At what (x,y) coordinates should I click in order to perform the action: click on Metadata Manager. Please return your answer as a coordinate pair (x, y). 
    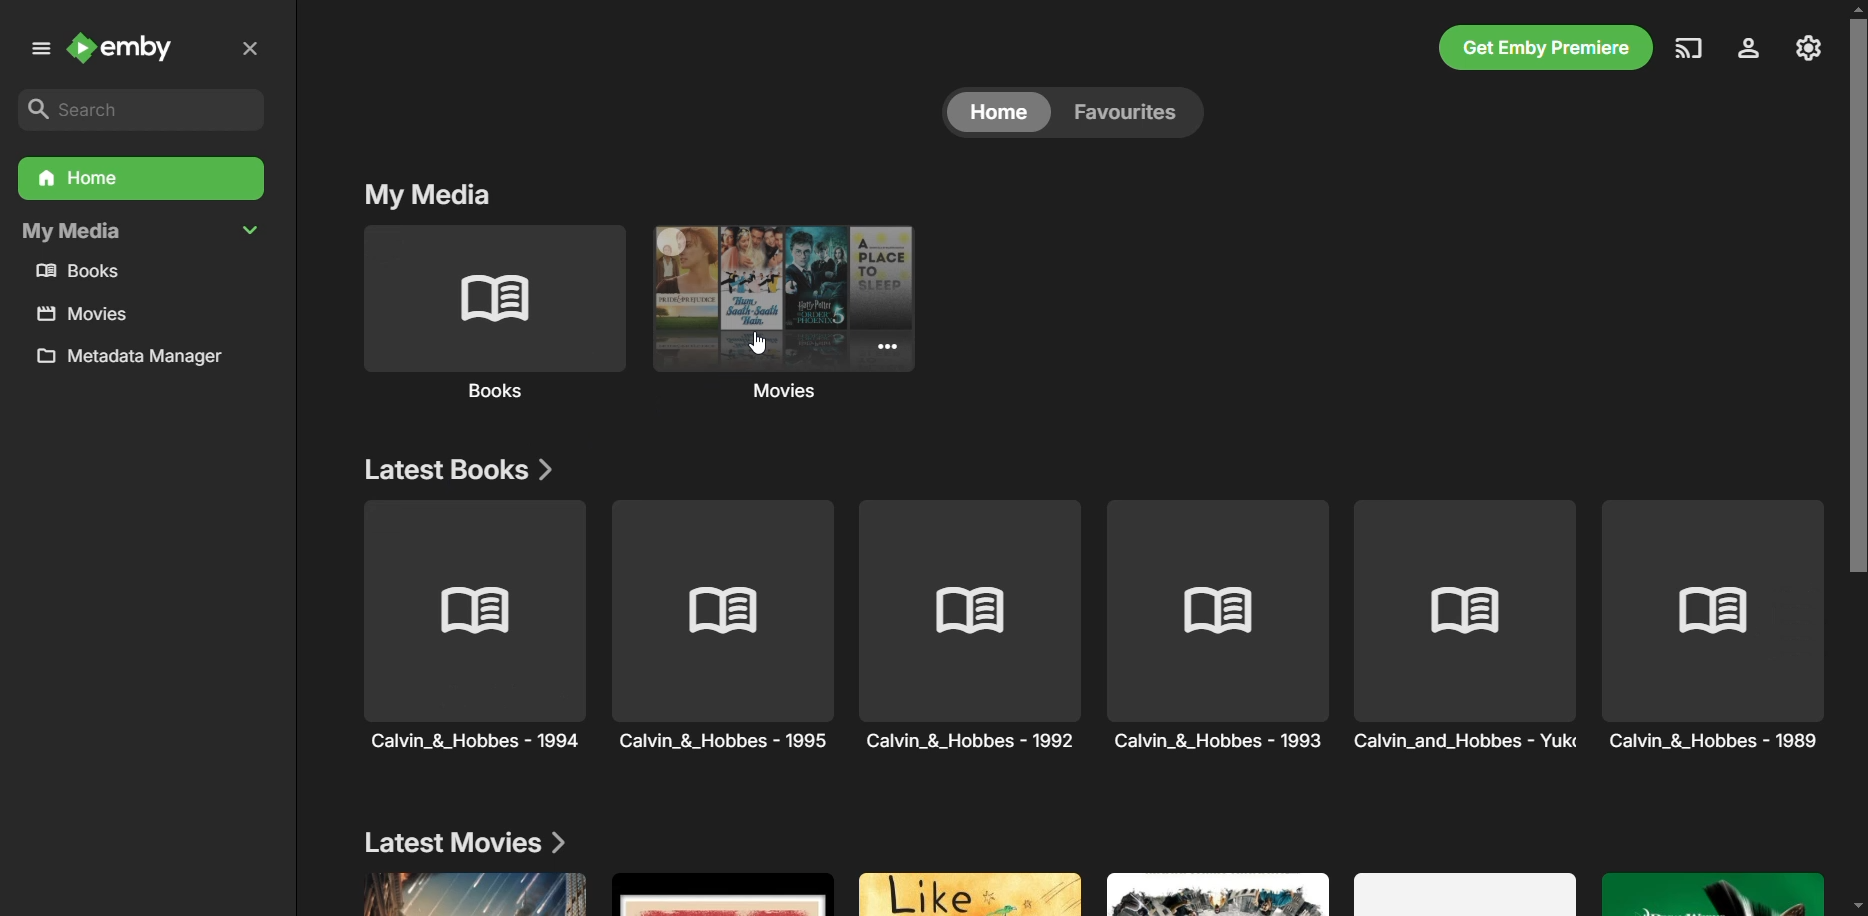
    Looking at the image, I should click on (136, 361).